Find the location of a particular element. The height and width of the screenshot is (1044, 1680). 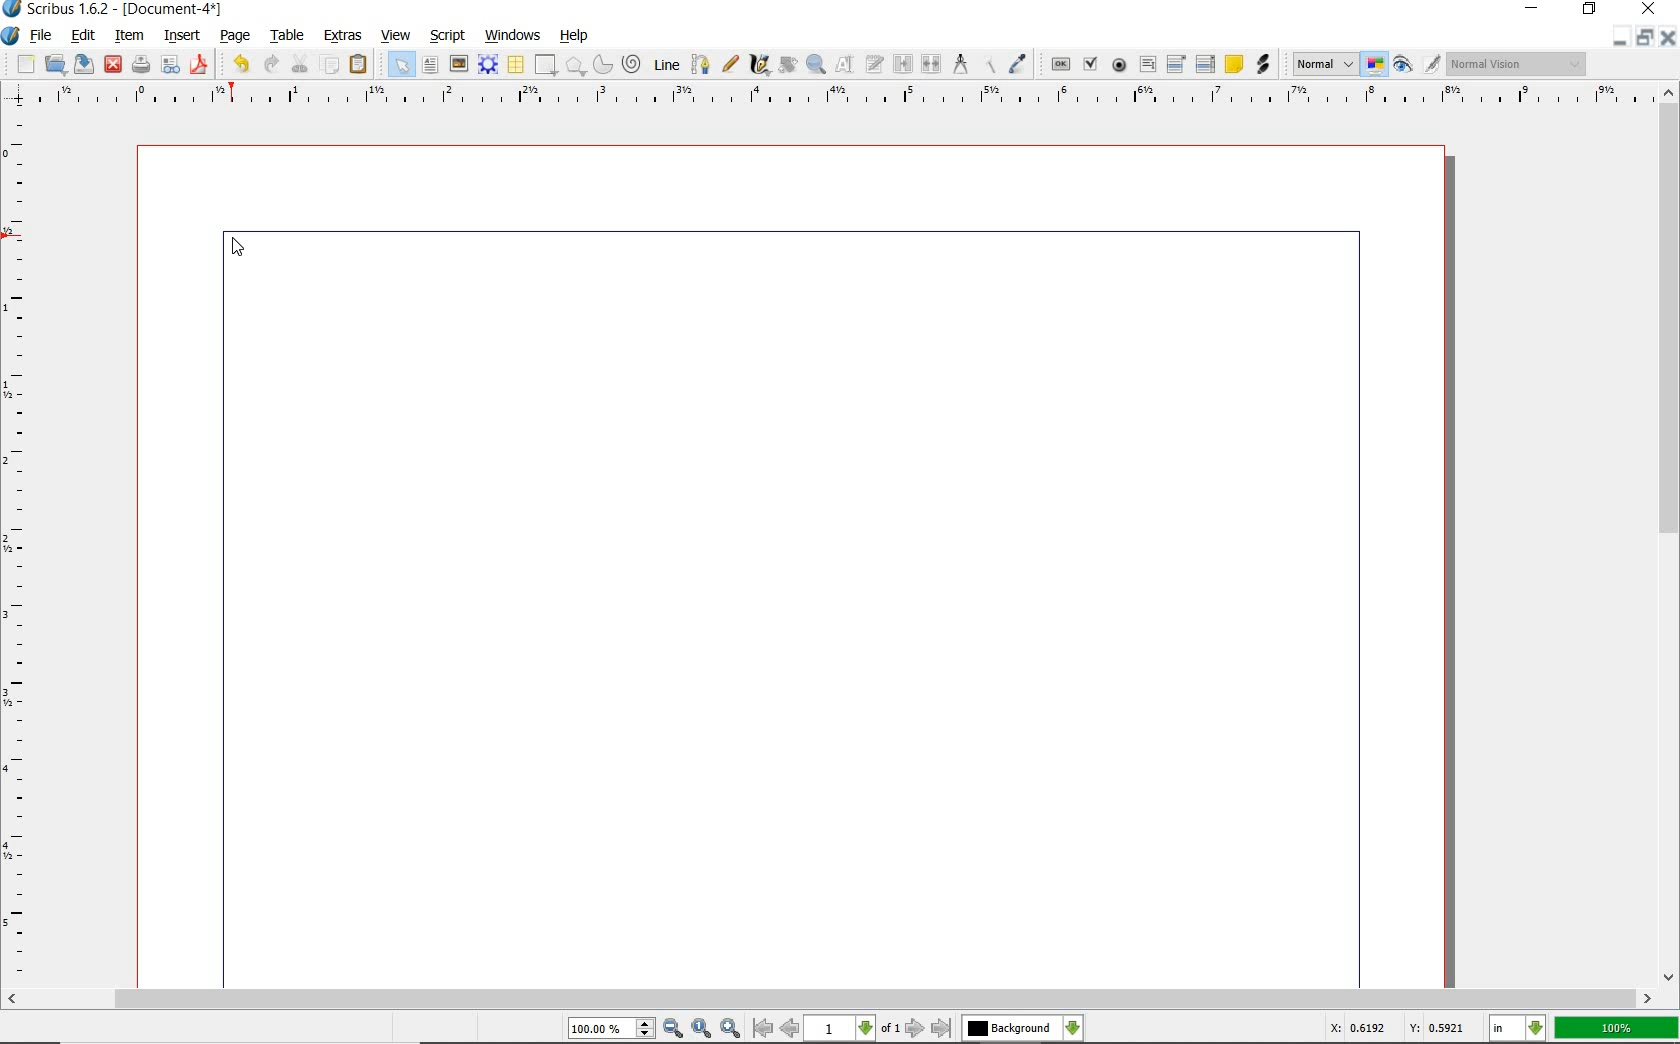

script is located at coordinates (450, 36).